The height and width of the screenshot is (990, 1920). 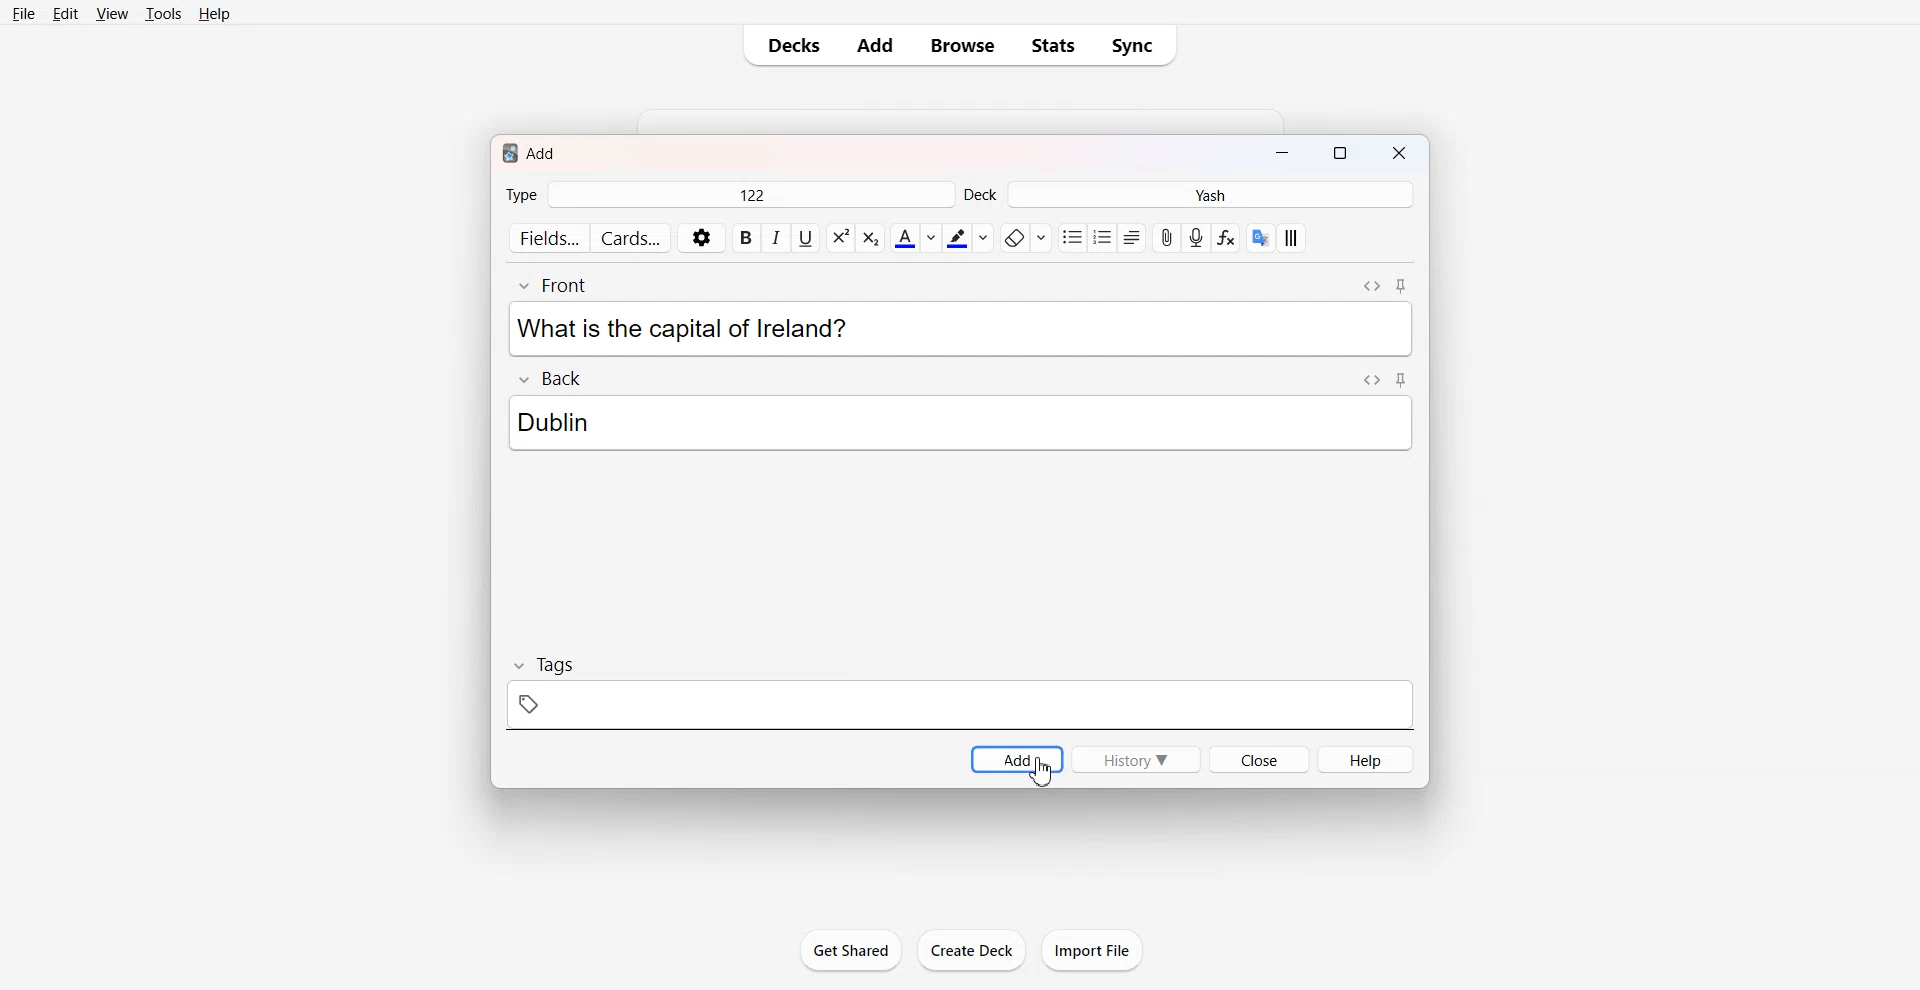 What do you see at coordinates (1261, 238) in the screenshot?
I see `Google Translate` at bounding box center [1261, 238].